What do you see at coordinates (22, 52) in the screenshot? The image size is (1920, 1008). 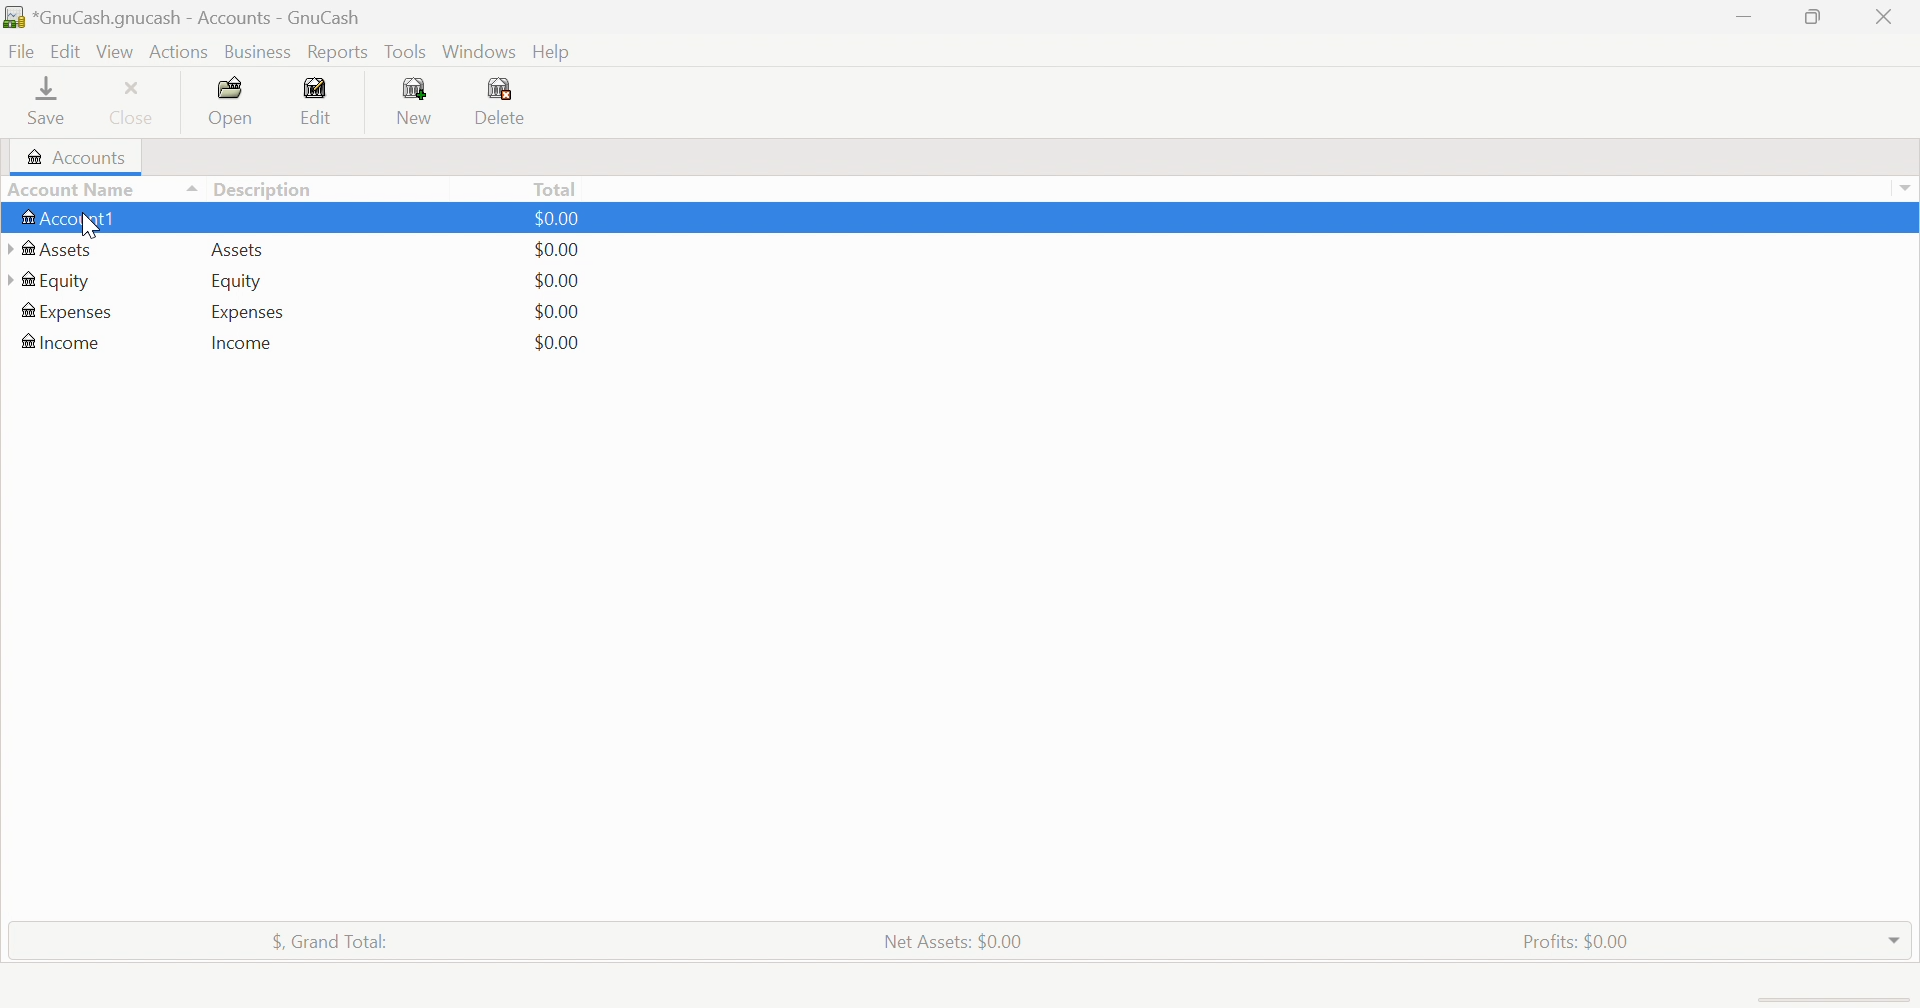 I see `File` at bounding box center [22, 52].